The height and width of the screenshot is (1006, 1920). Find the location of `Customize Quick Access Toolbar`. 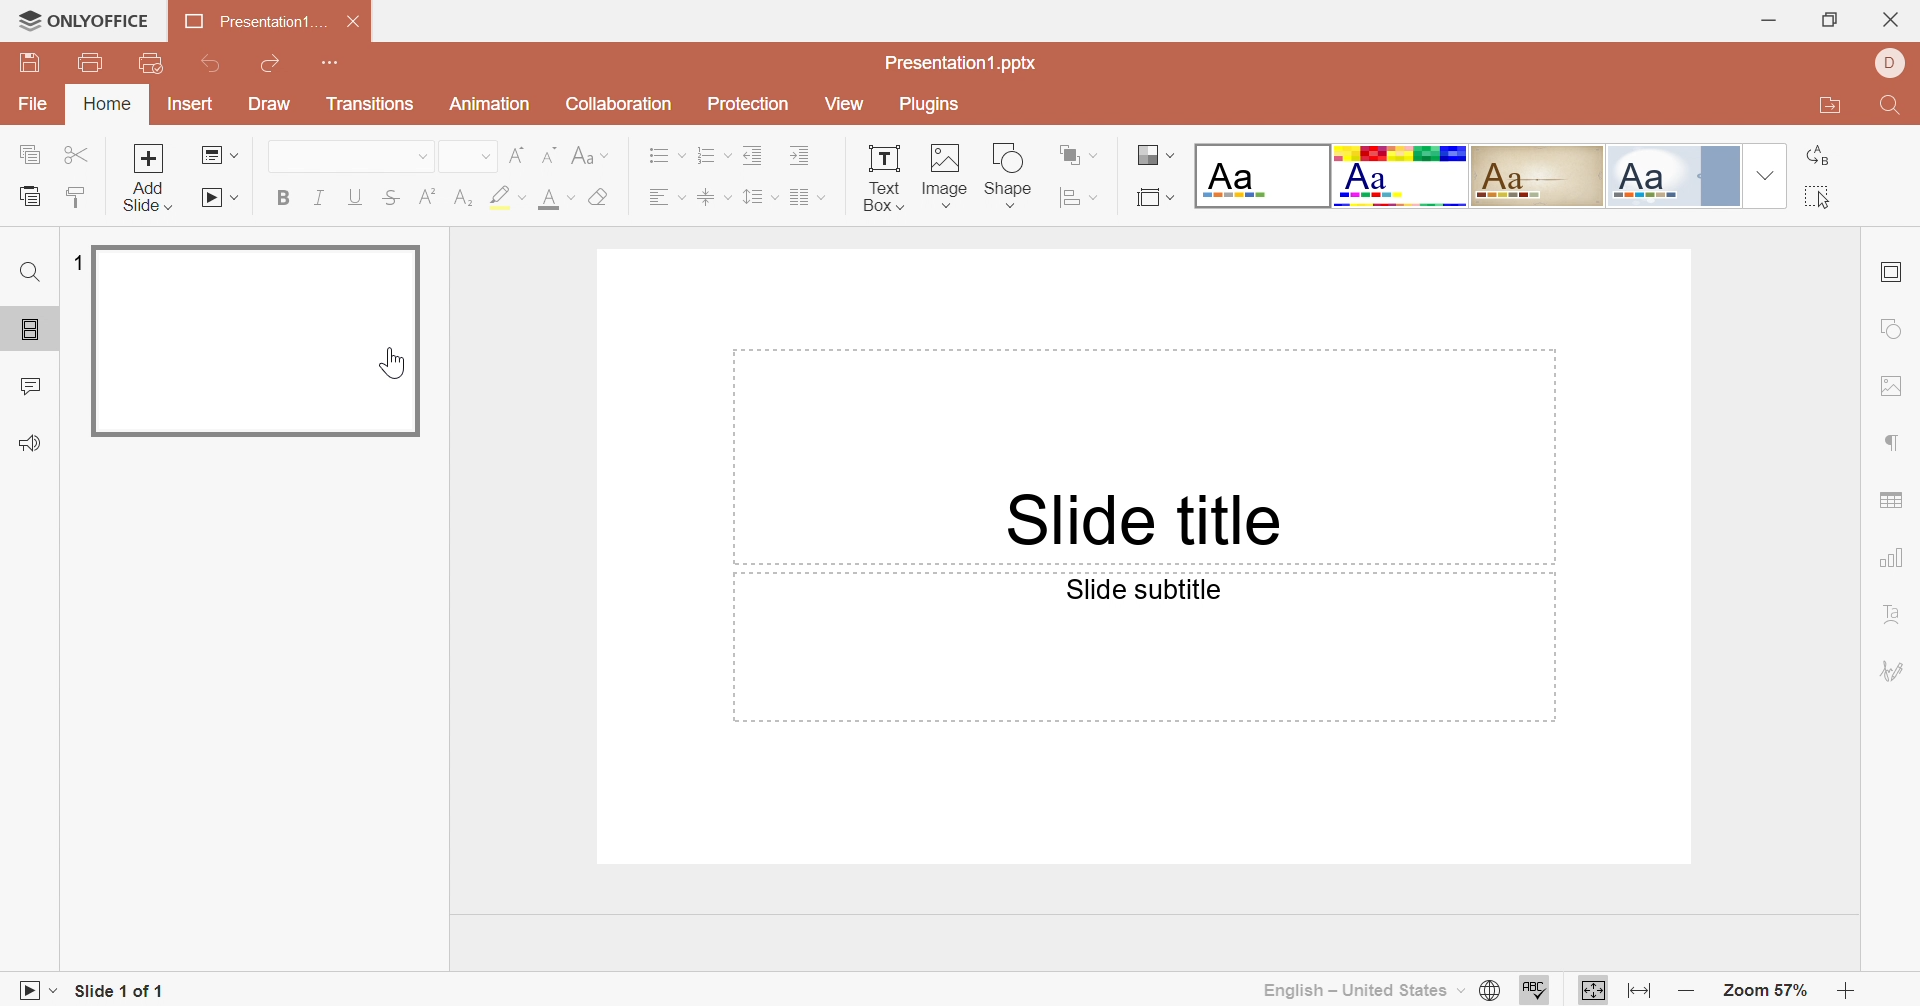

Customize Quick Access Toolbar is located at coordinates (335, 63).